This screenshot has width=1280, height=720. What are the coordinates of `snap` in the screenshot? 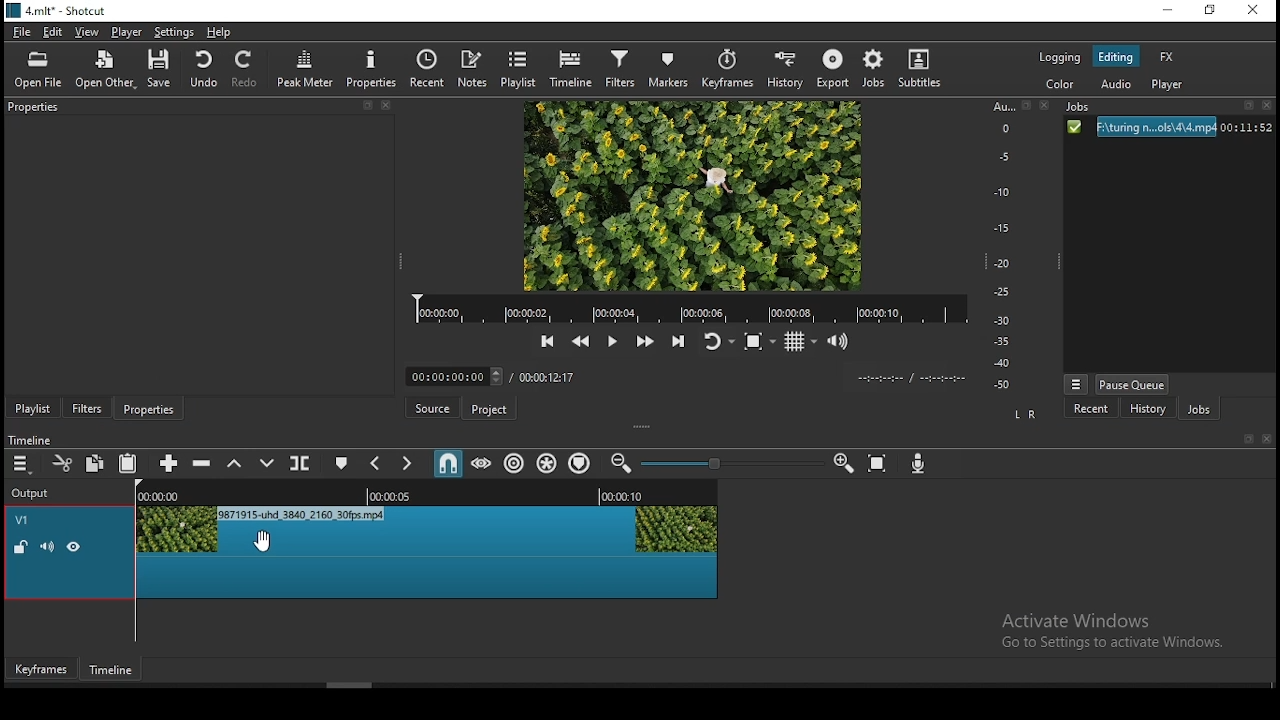 It's located at (445, 465).